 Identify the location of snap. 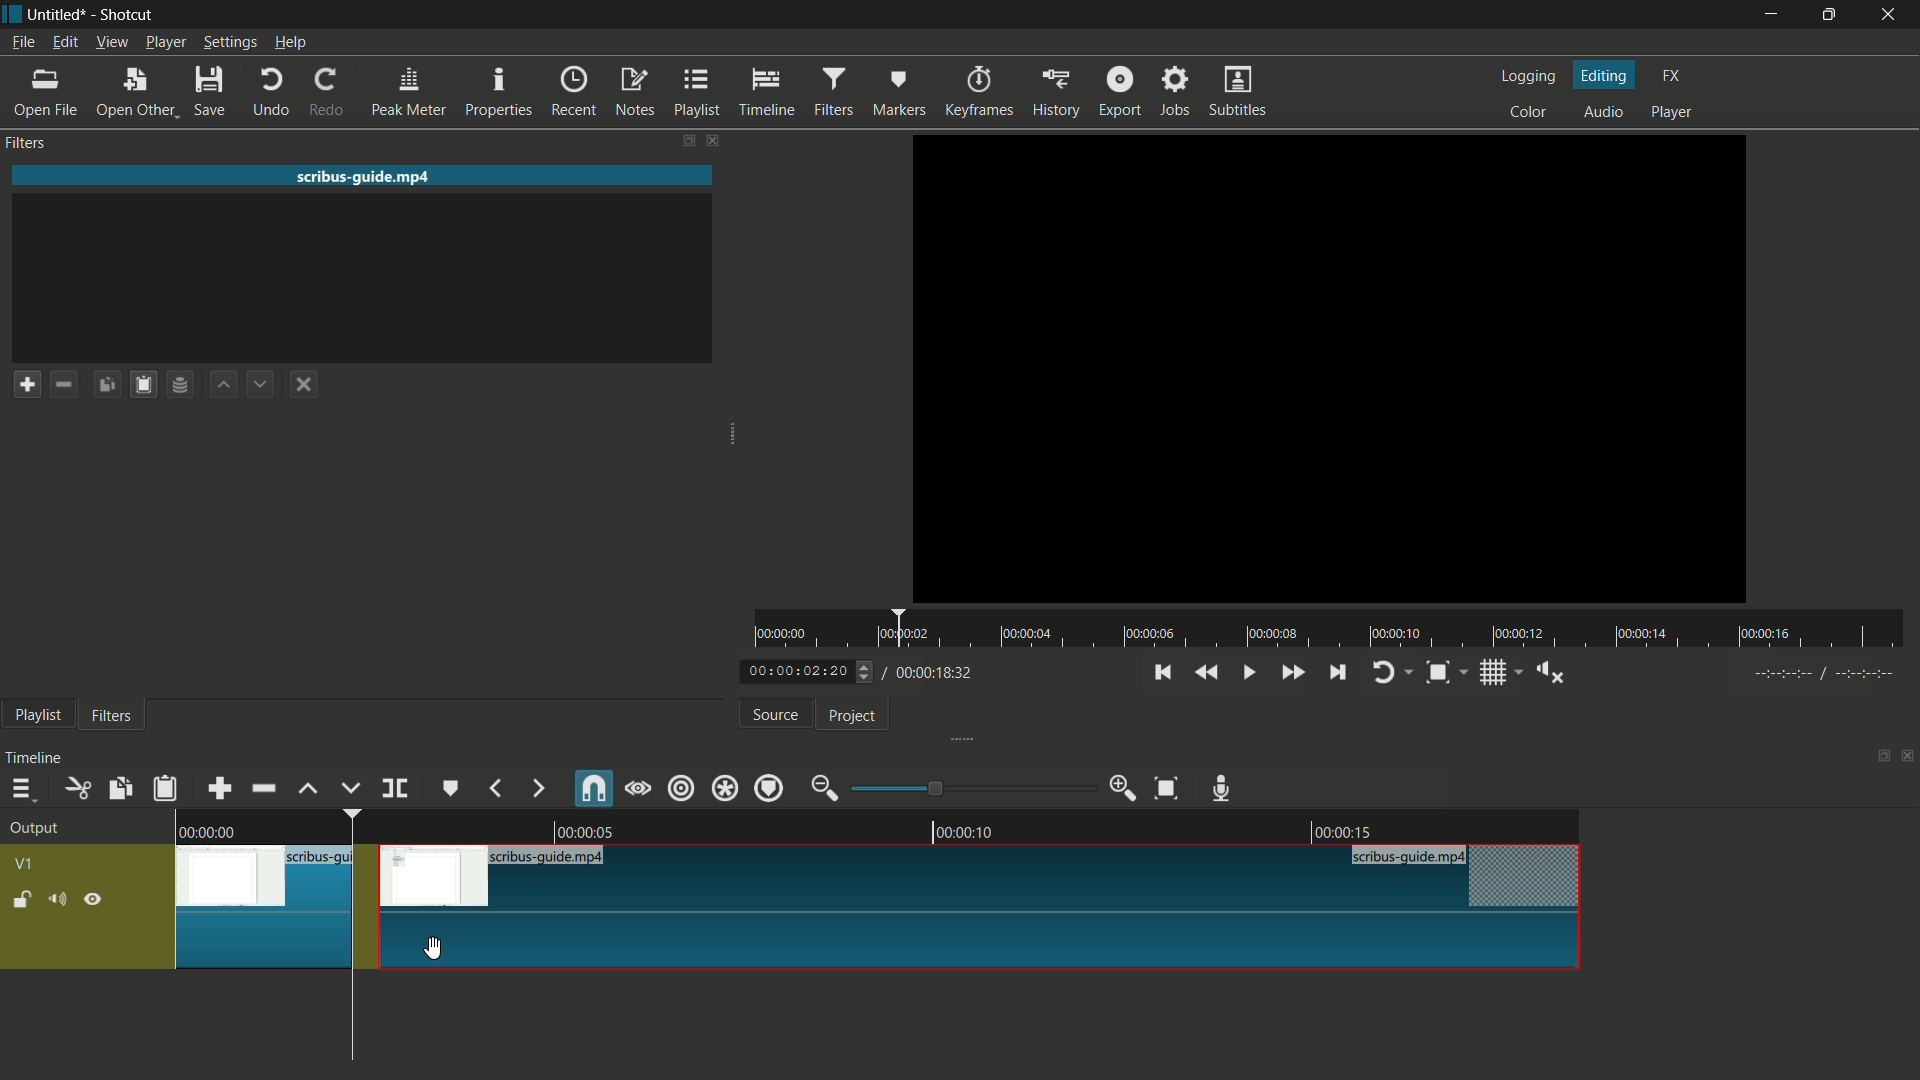
(594, 789).